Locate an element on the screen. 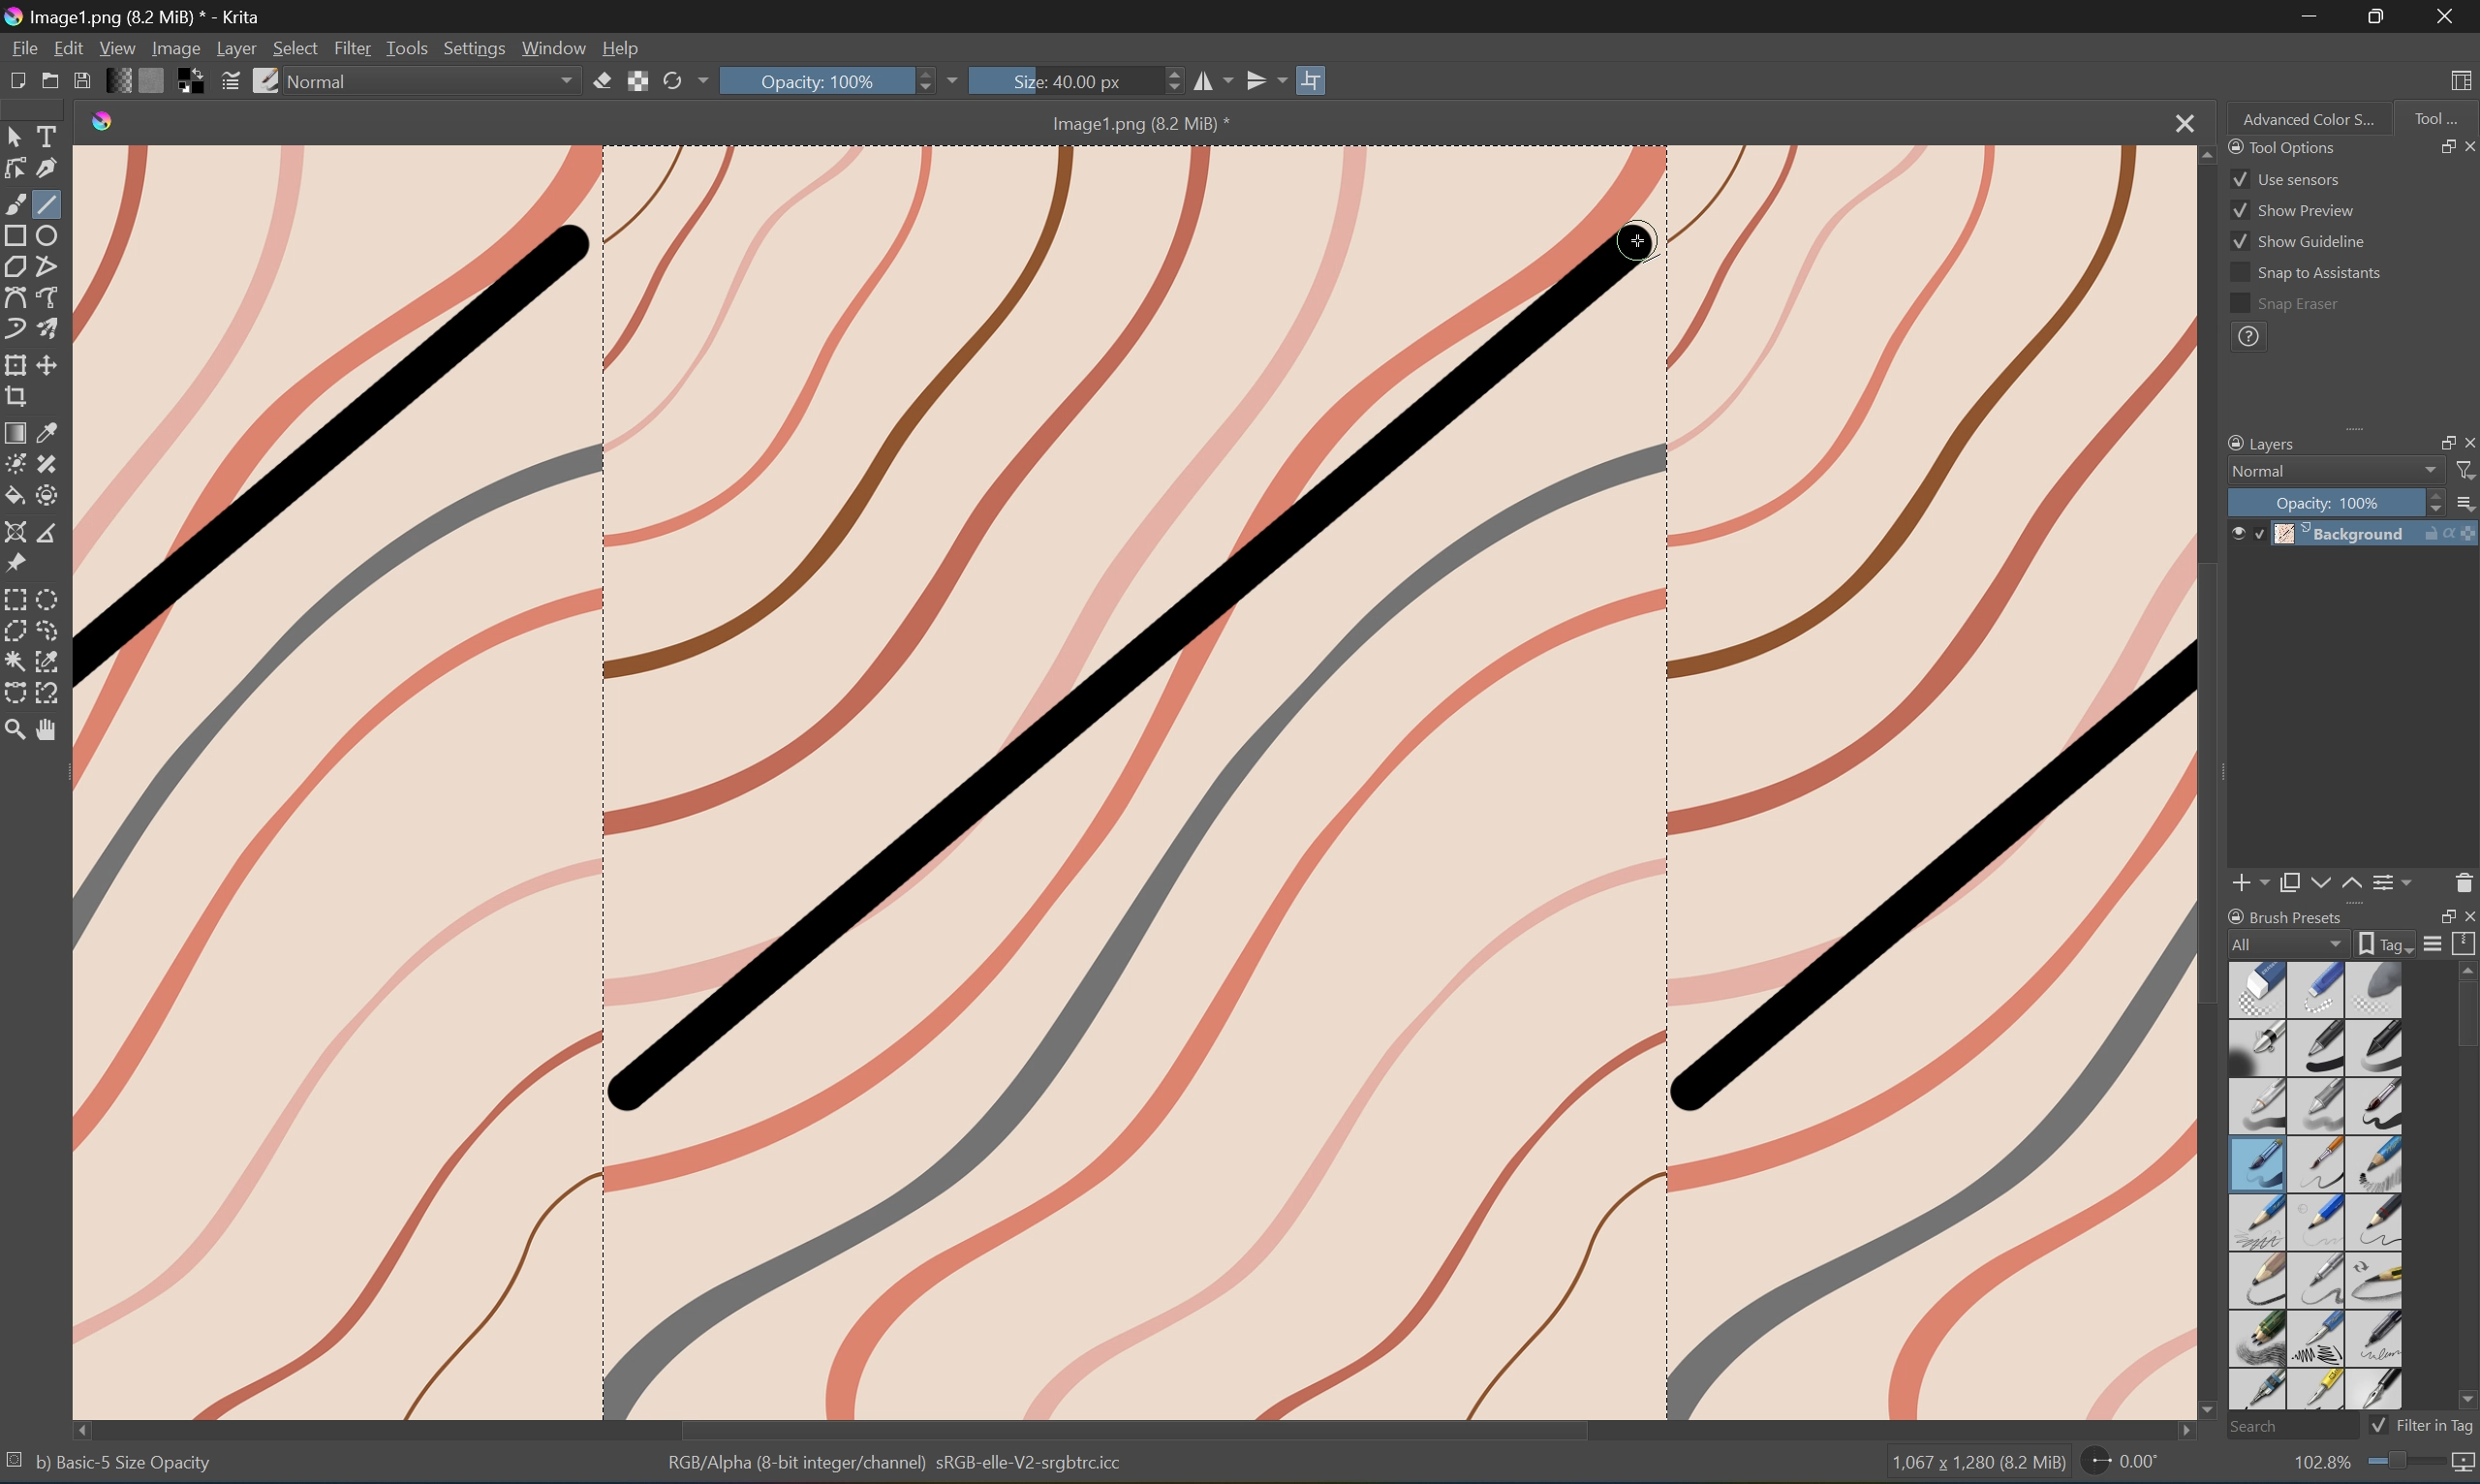  Map the displayed canvas size between pixel size or print size is located at coordinates (2465, 1465).